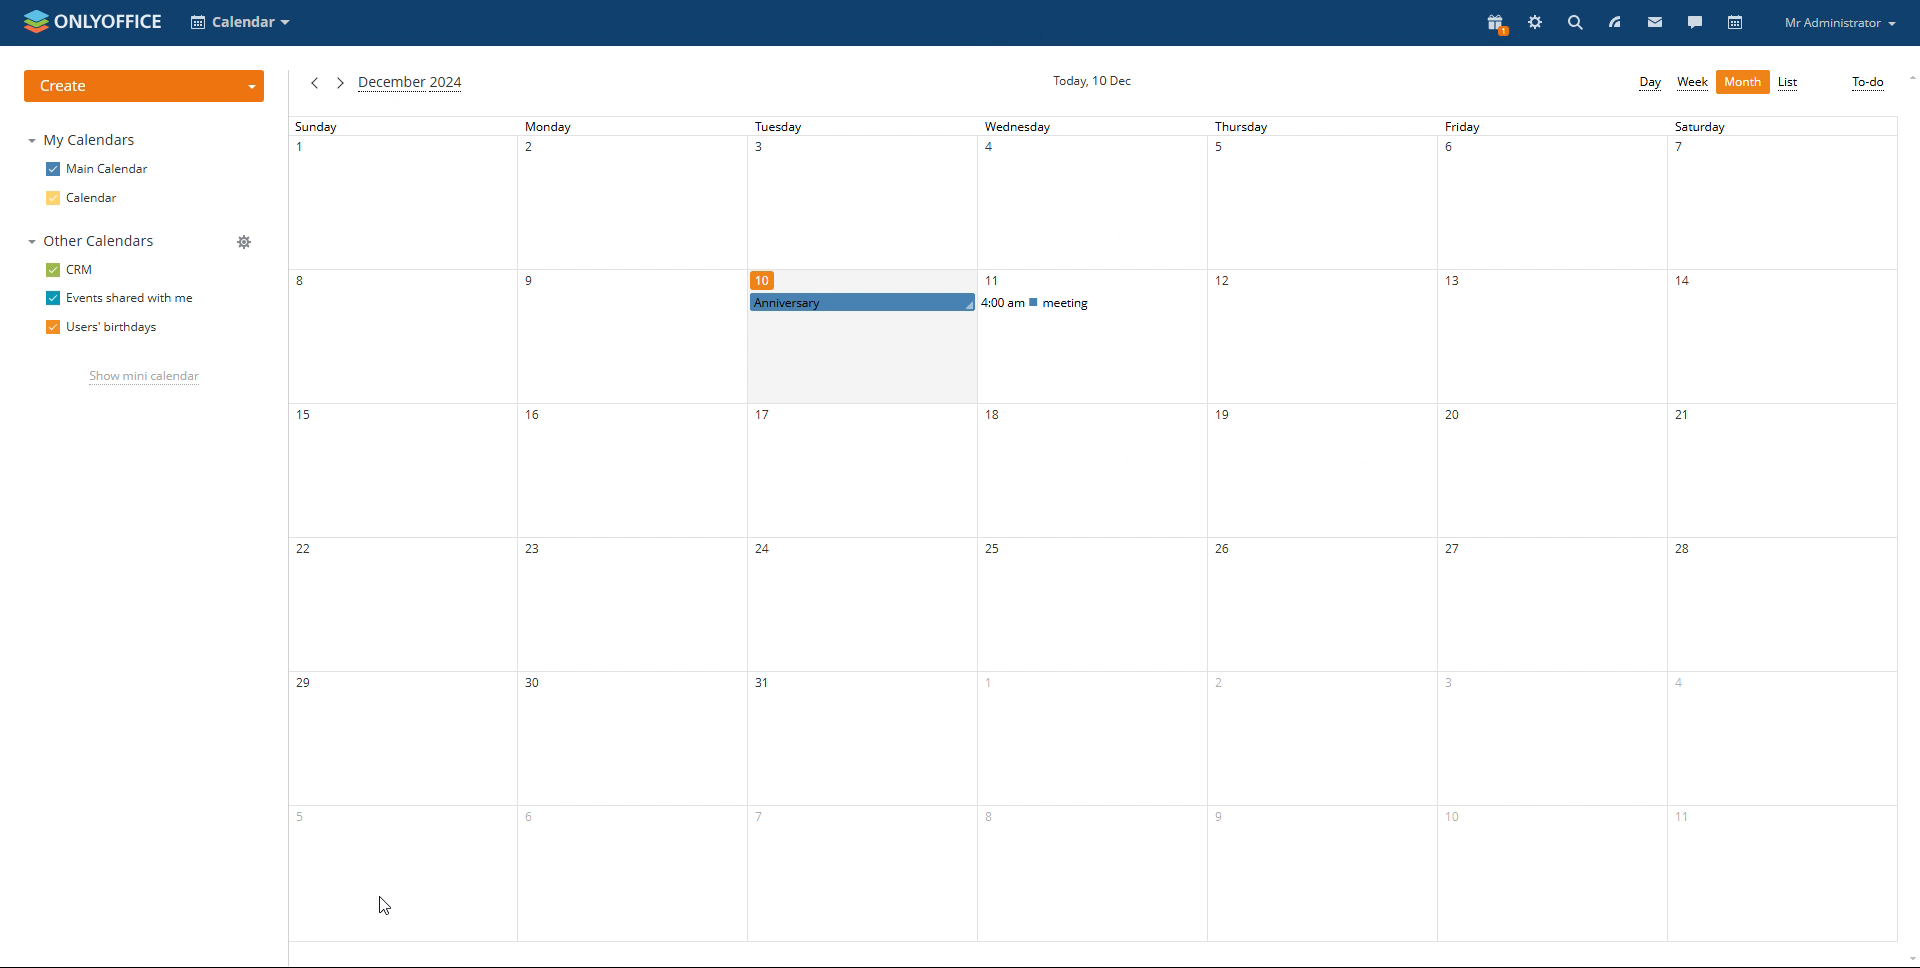 The image size is (1920, 968). Describe the element at coordinates (1908, 959) in the screenshot. I see `scroll down` at that location.